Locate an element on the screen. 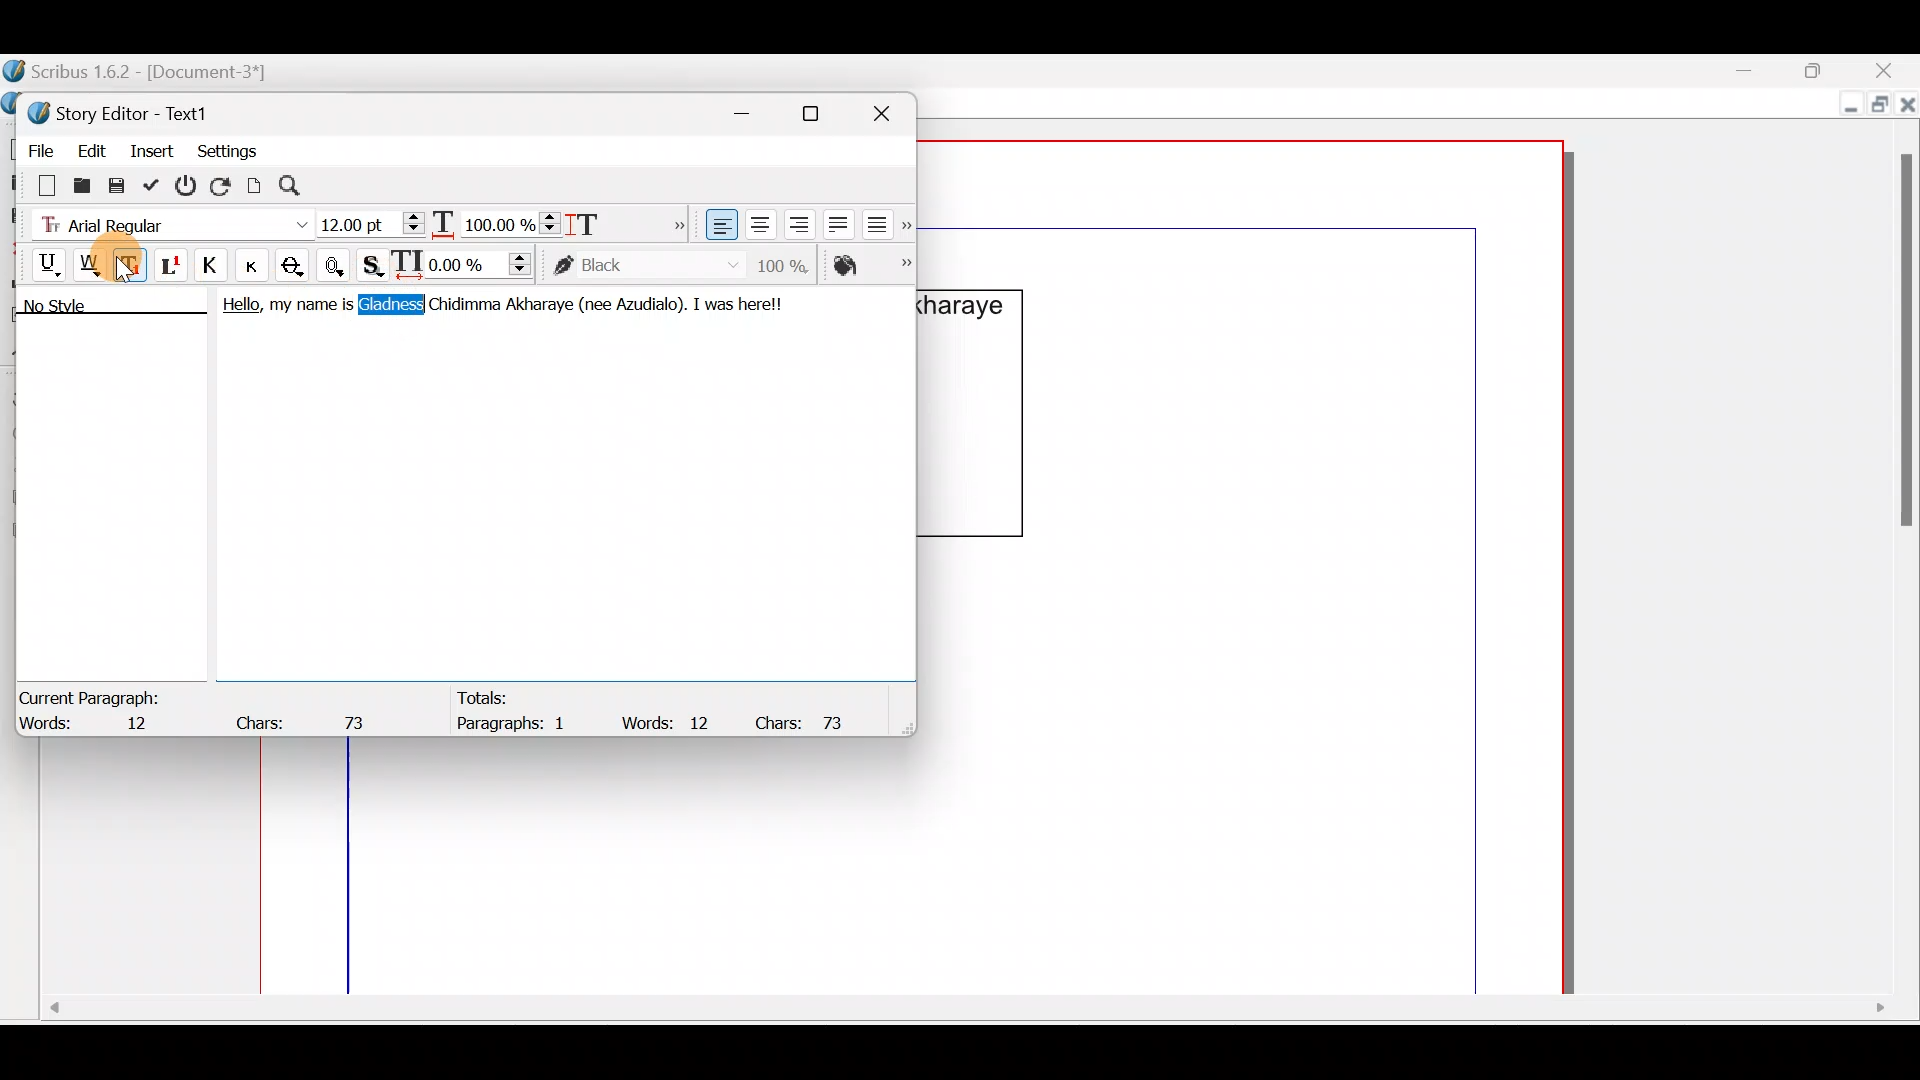  color of text stroke is located at coordinates (646, 266).